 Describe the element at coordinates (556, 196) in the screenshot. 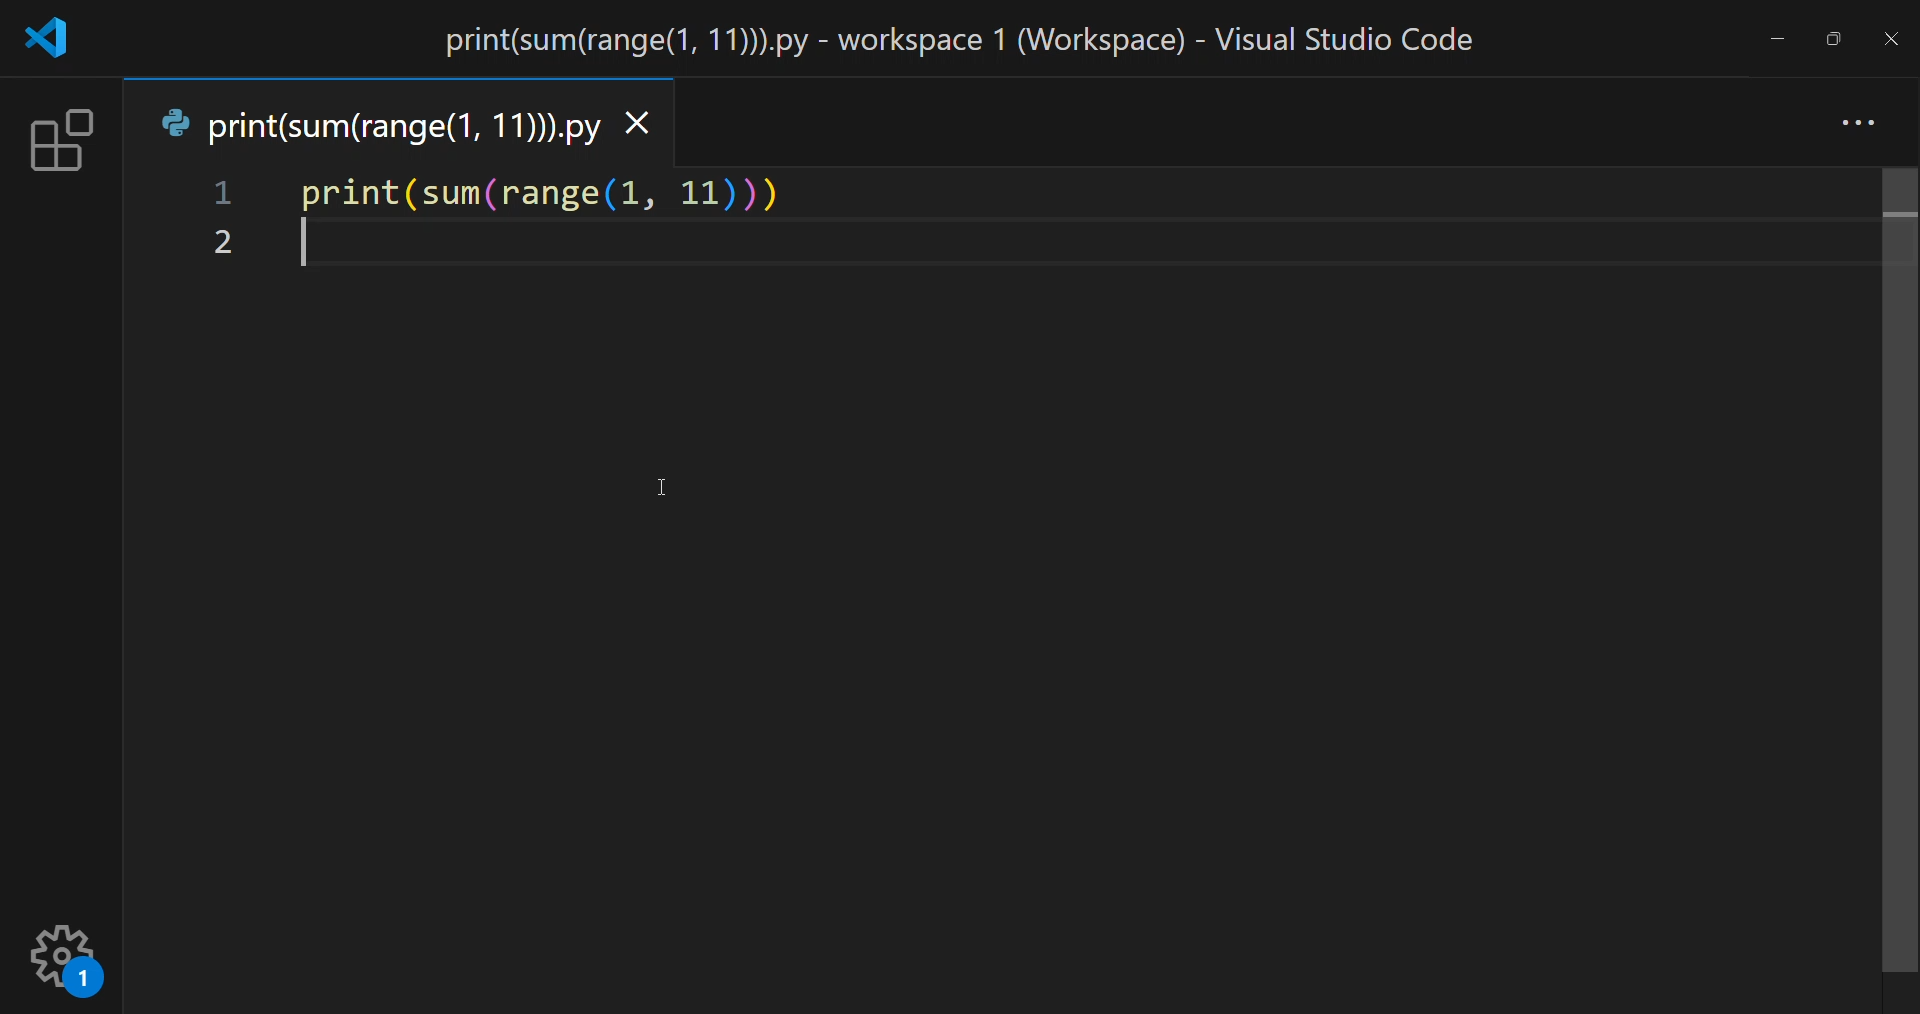

I see `print(sum(range(1, 11)))` at that location.